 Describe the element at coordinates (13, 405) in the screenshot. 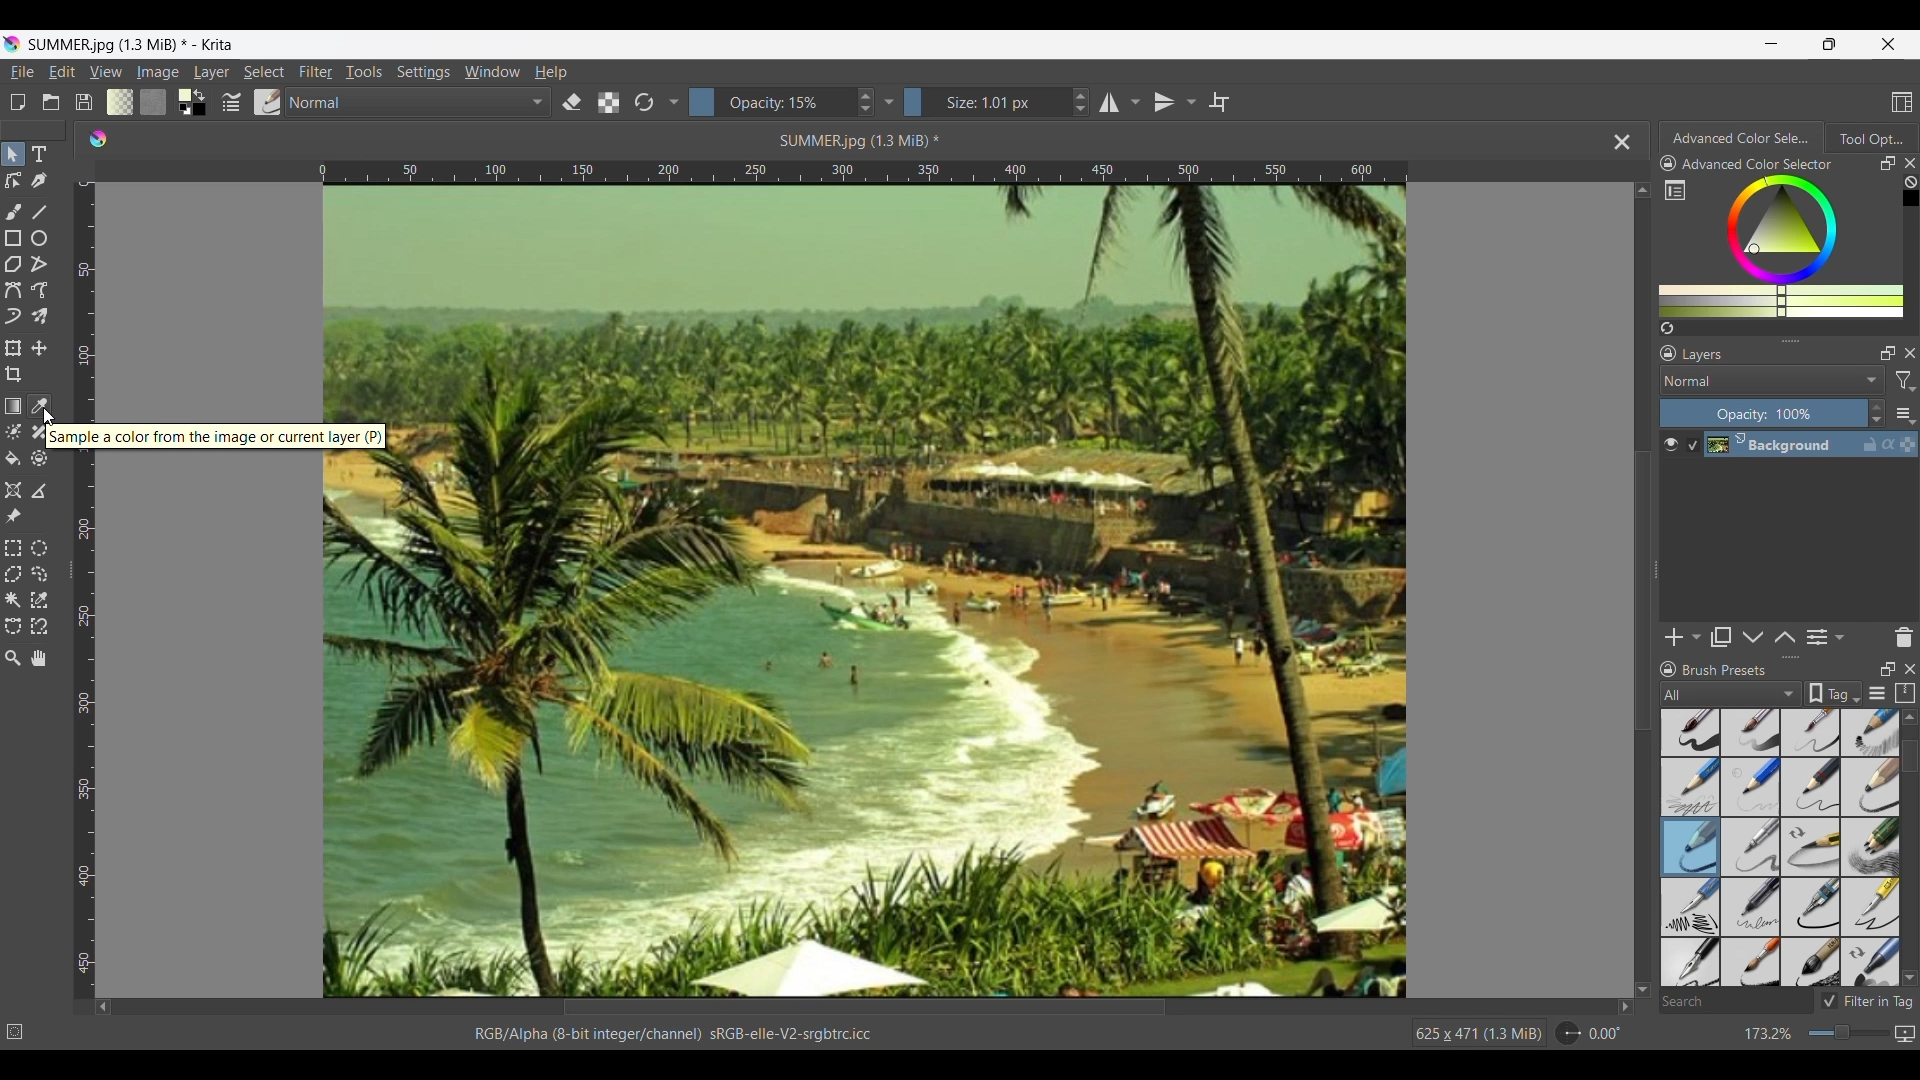

I see `Draw a gradient` at that location.